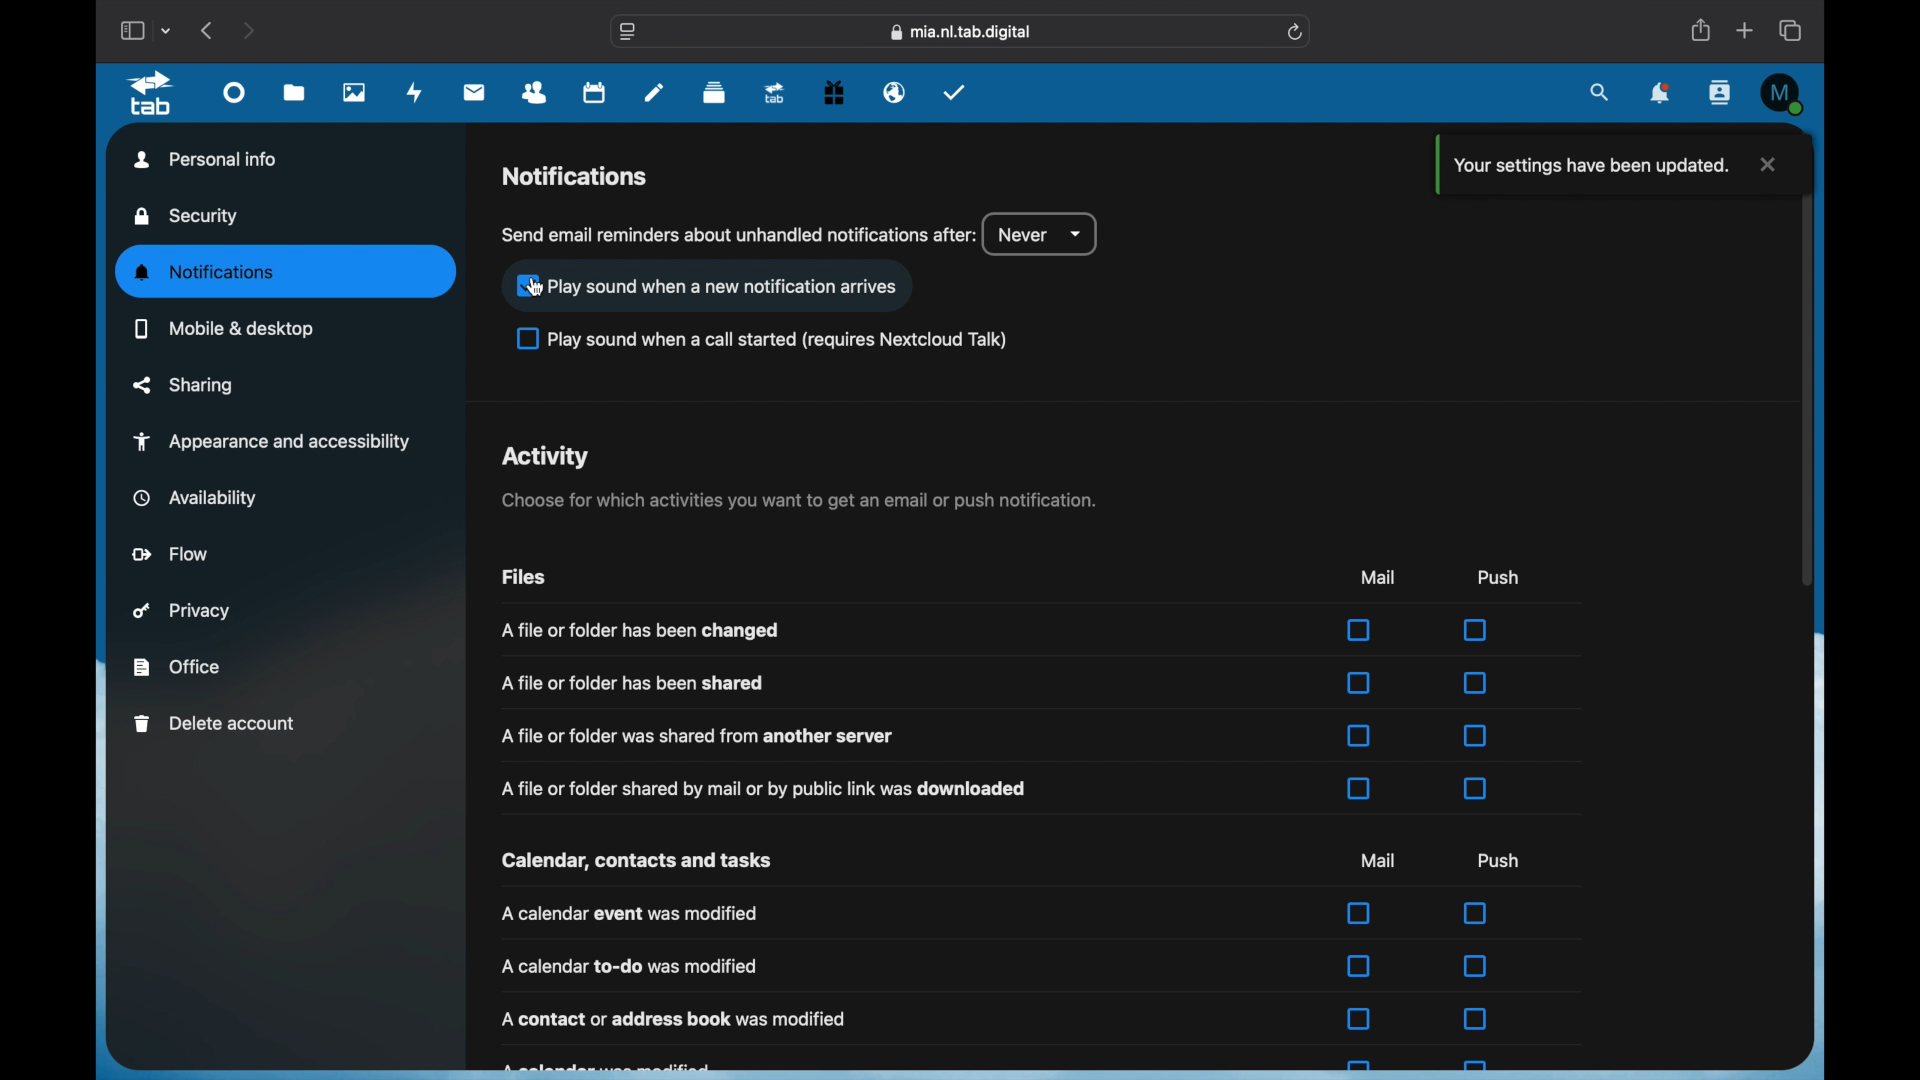  What do you see at coordinates (1379, 860) in the screenshot?
I see `mail` at bounding box center [1379, 860].